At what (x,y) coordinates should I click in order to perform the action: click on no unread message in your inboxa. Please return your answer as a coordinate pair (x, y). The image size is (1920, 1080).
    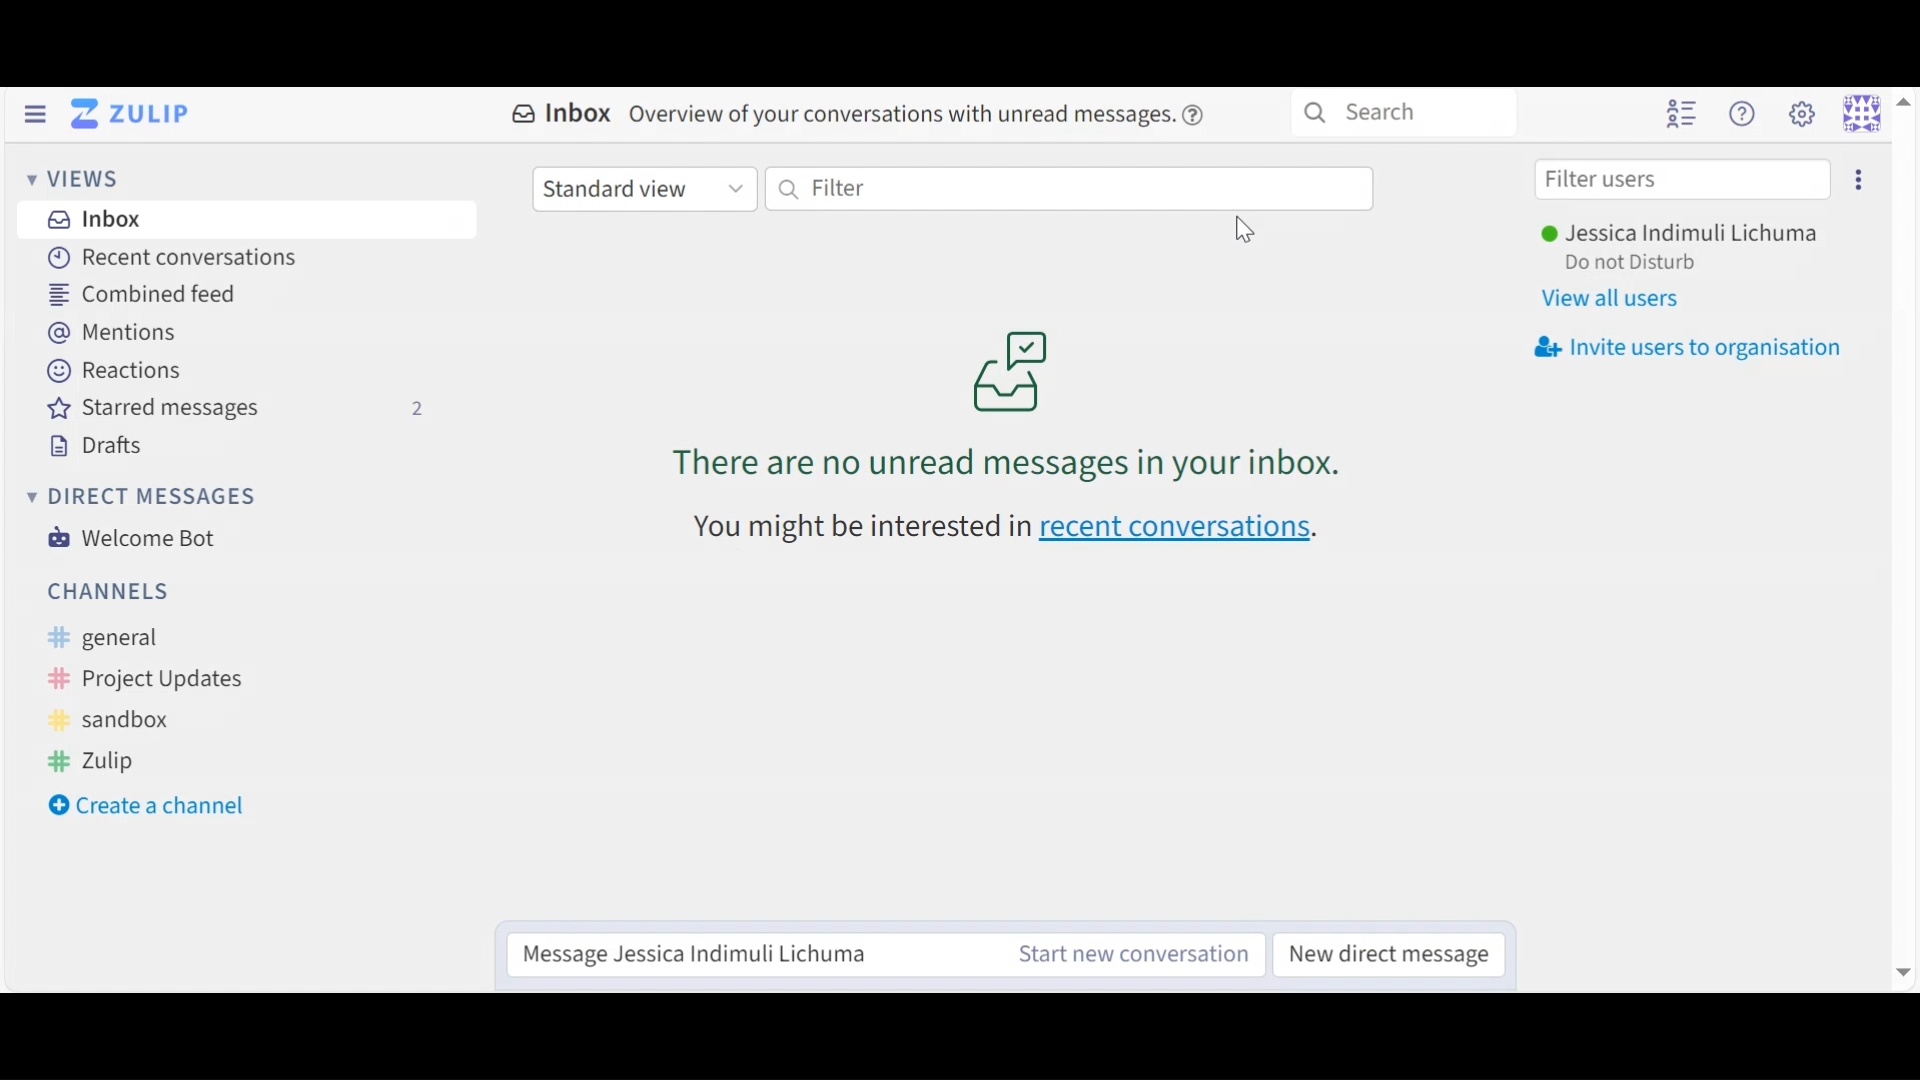
    Looking at the image, I should click on (1015, 407).